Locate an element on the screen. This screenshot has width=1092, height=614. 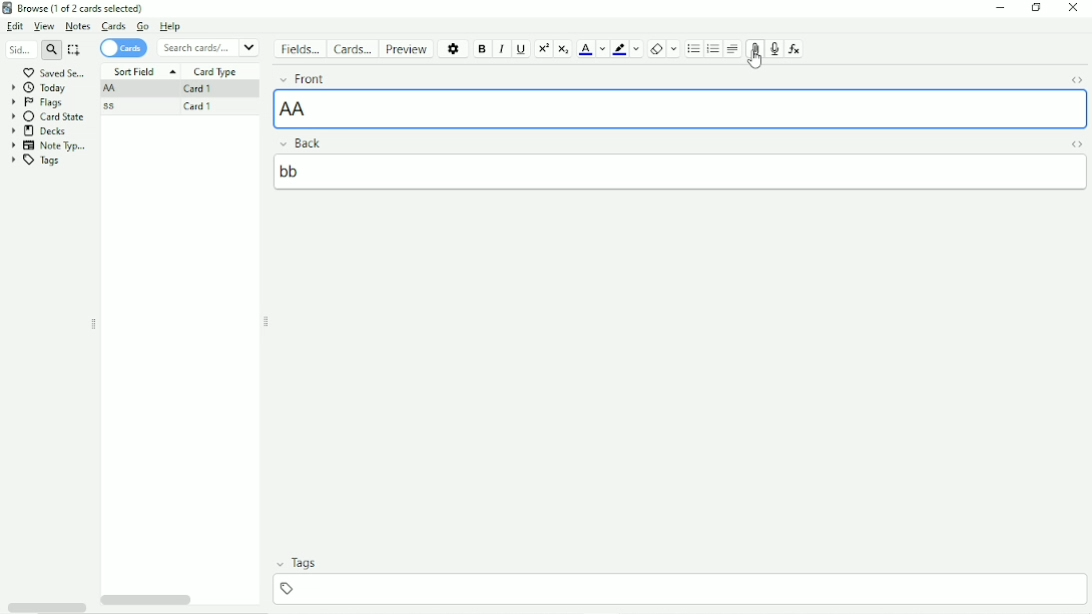
Change color is located at coordinates (636, 49).